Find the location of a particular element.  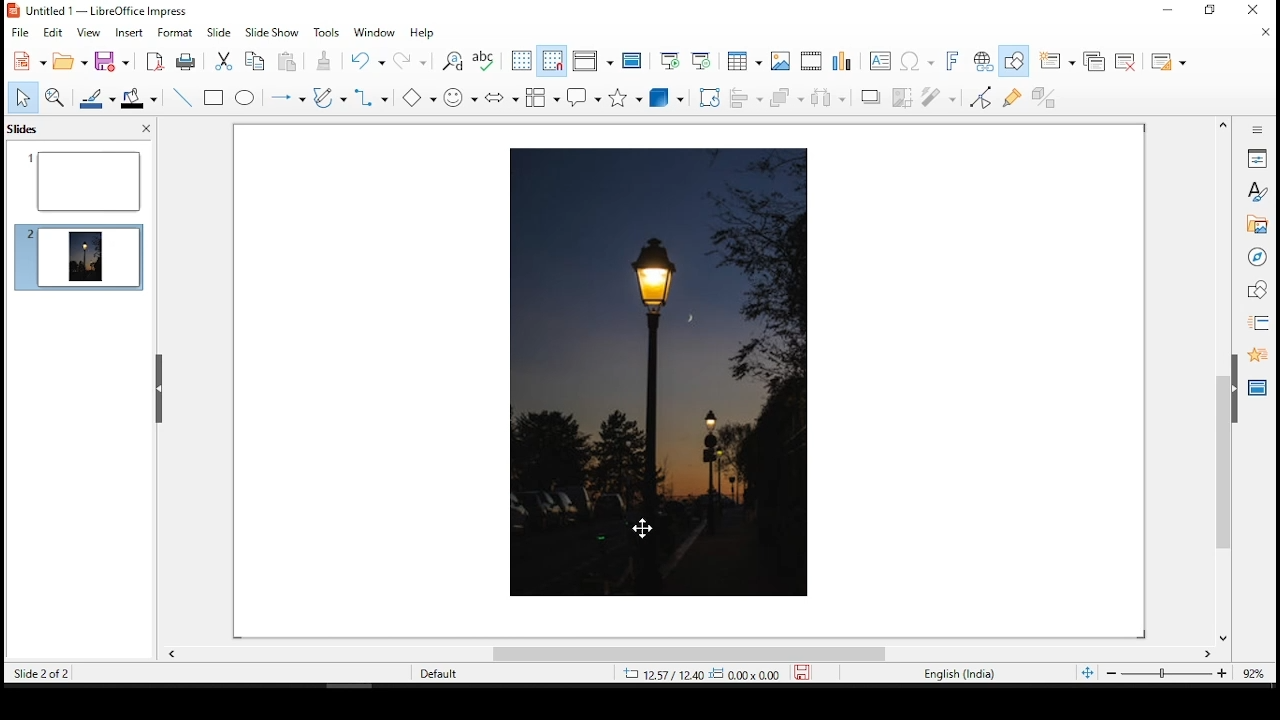

crop tool is located at coordinates (709, 97).